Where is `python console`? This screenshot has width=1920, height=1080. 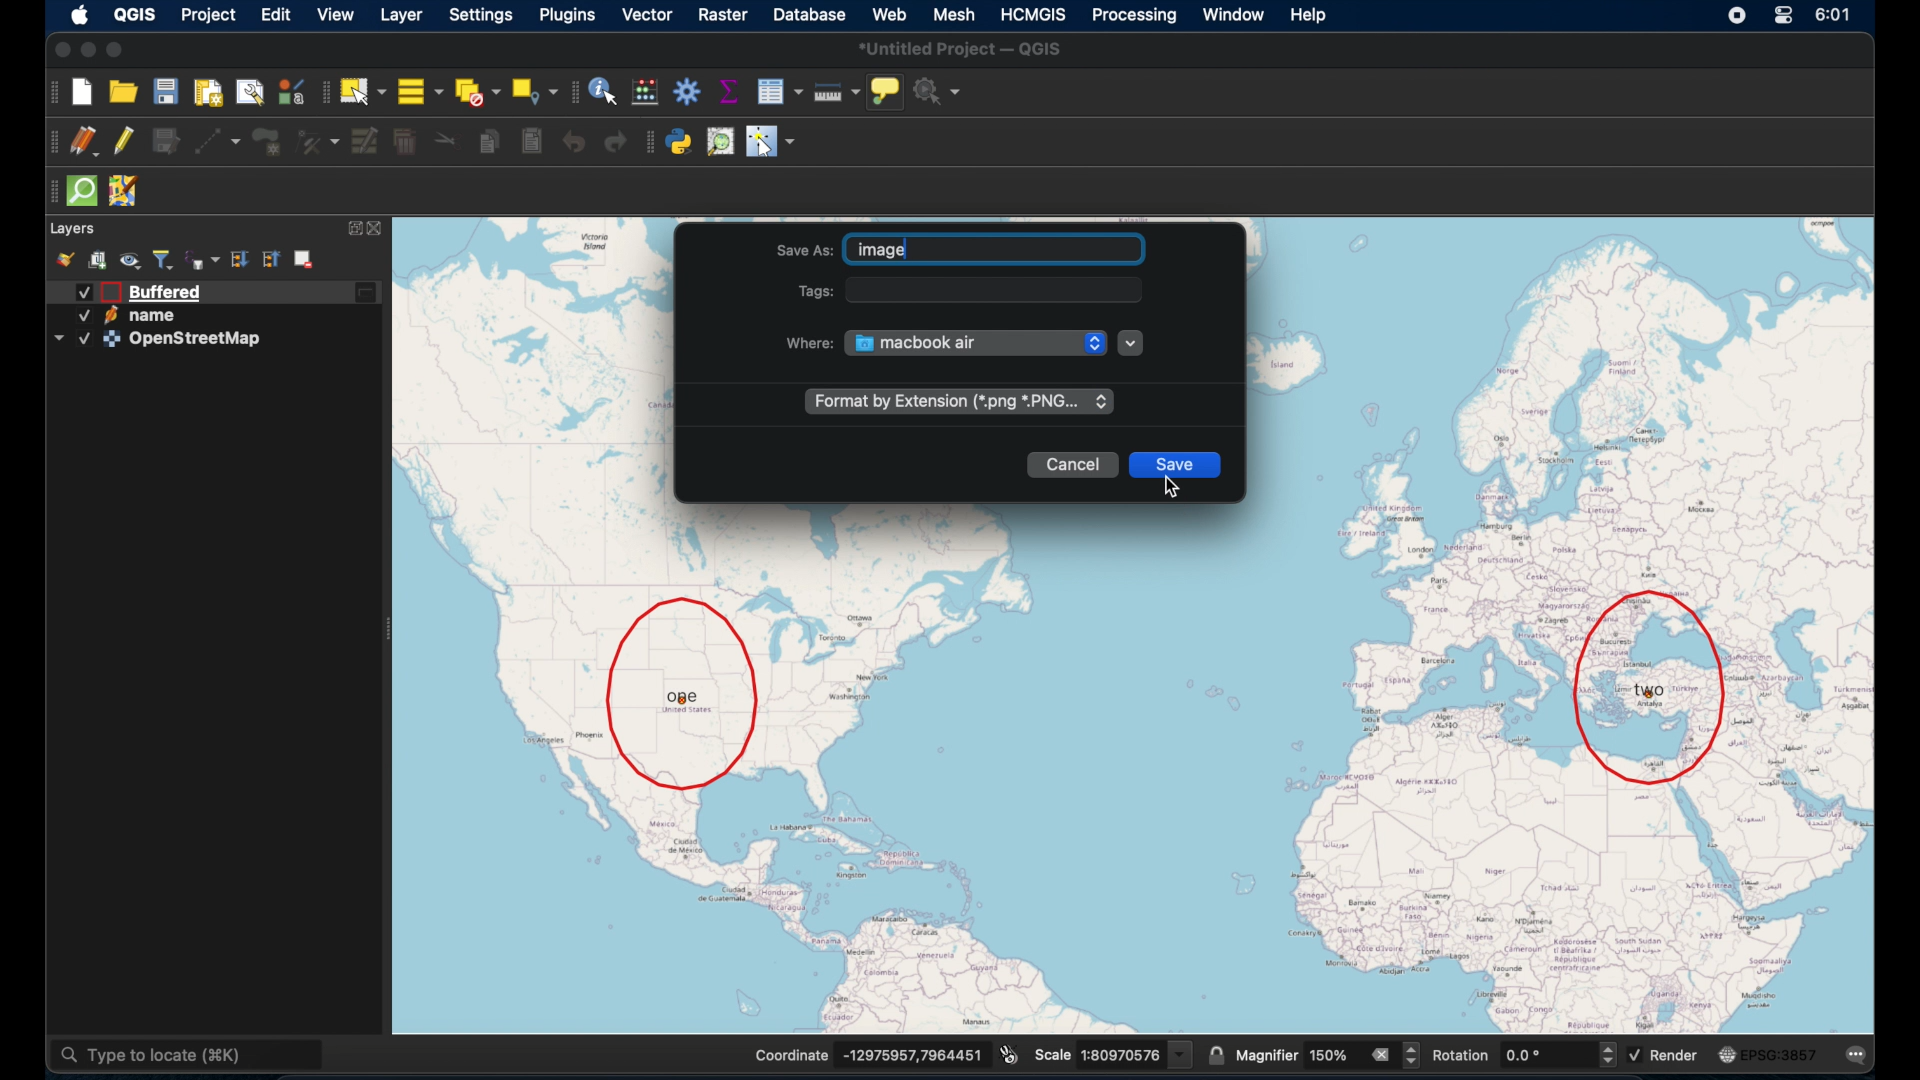 python console is located at coordinates (679, 143).